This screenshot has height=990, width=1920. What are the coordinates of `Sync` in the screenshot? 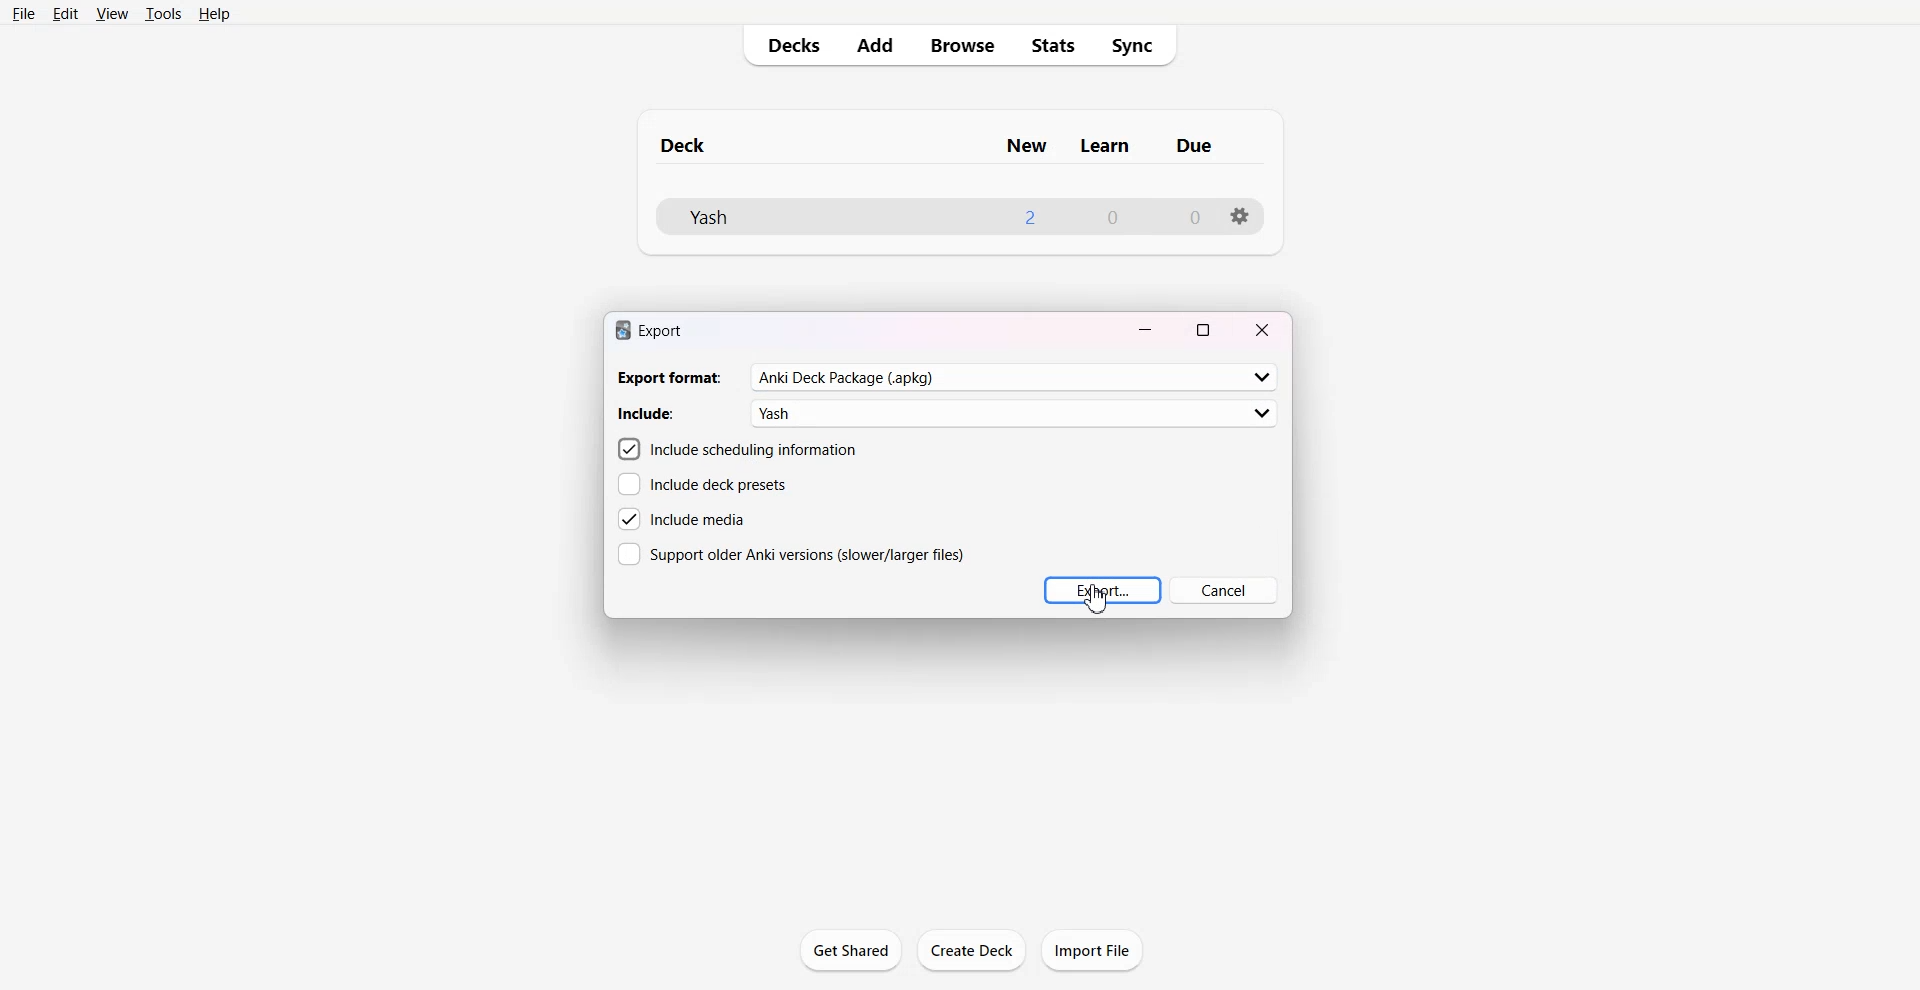 It's located at (1138, 46).